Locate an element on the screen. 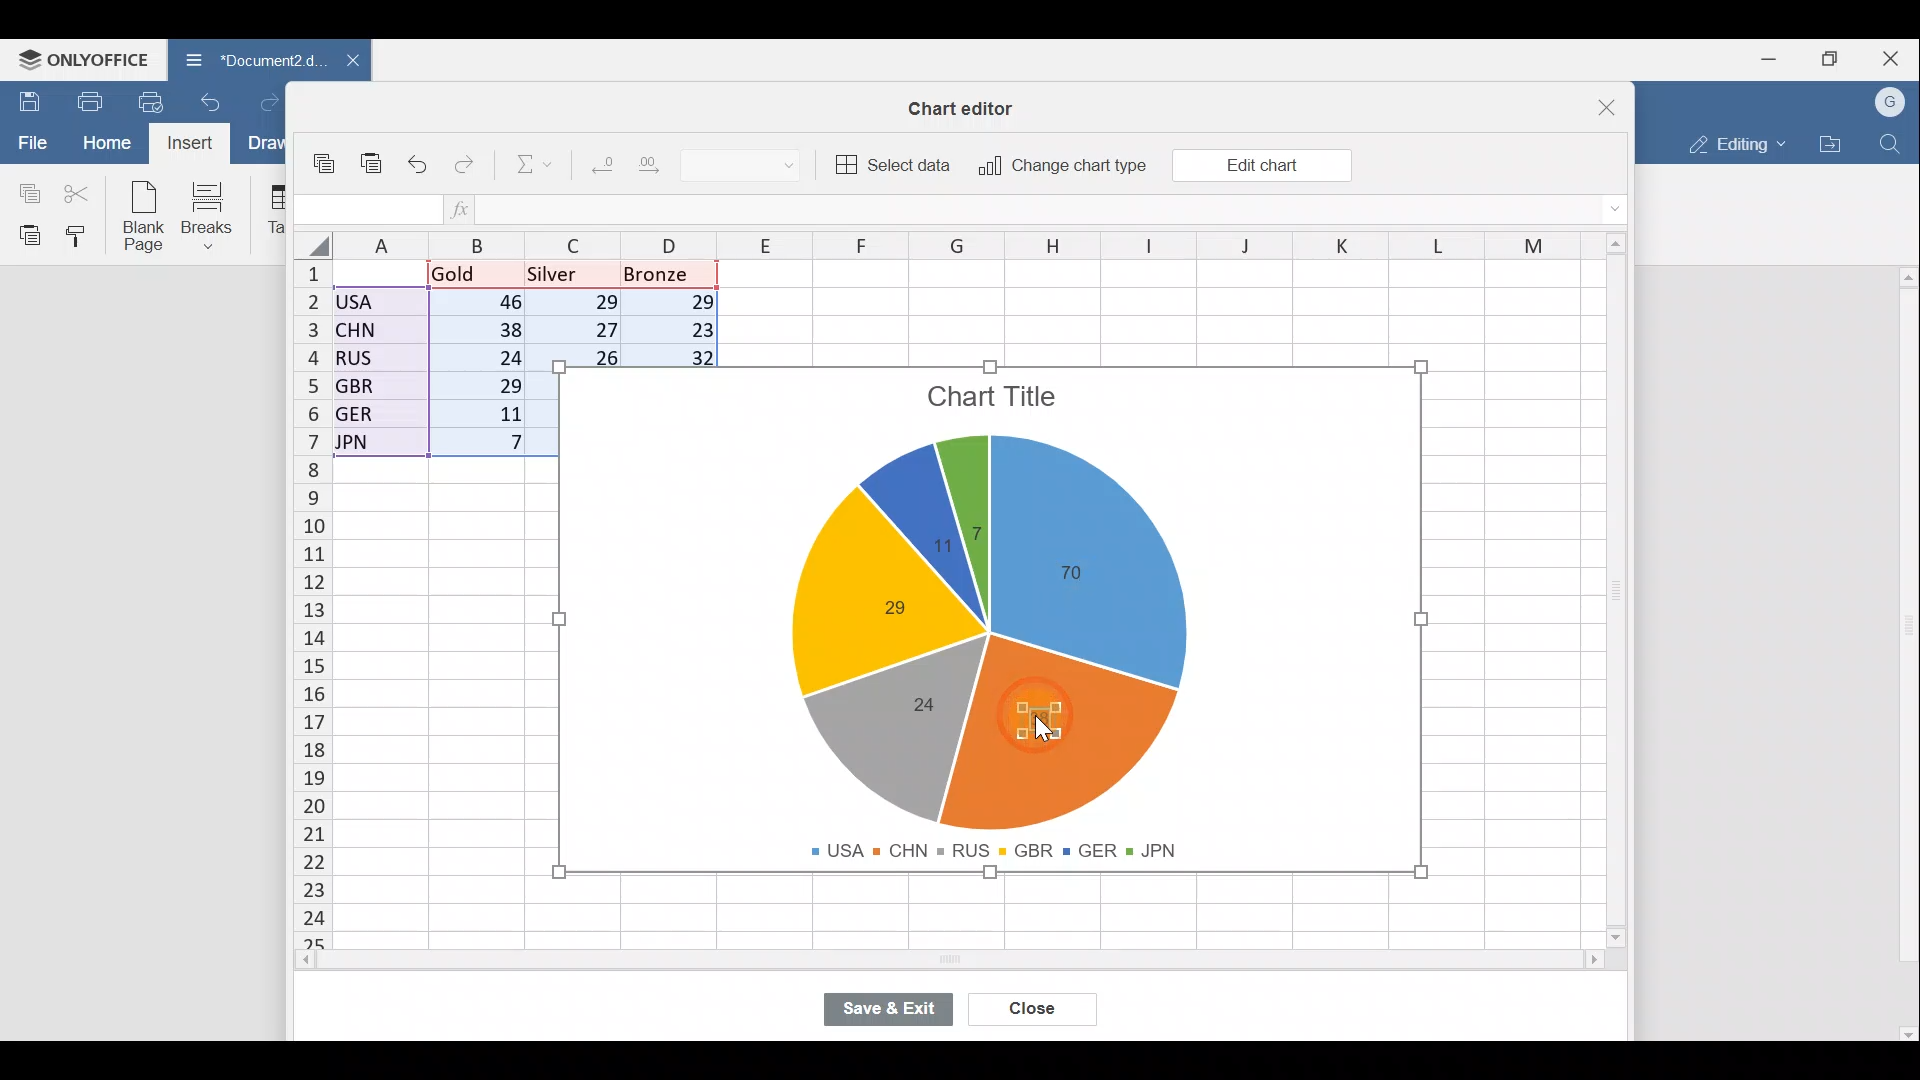  Document name is located at coordinates (248, 62).